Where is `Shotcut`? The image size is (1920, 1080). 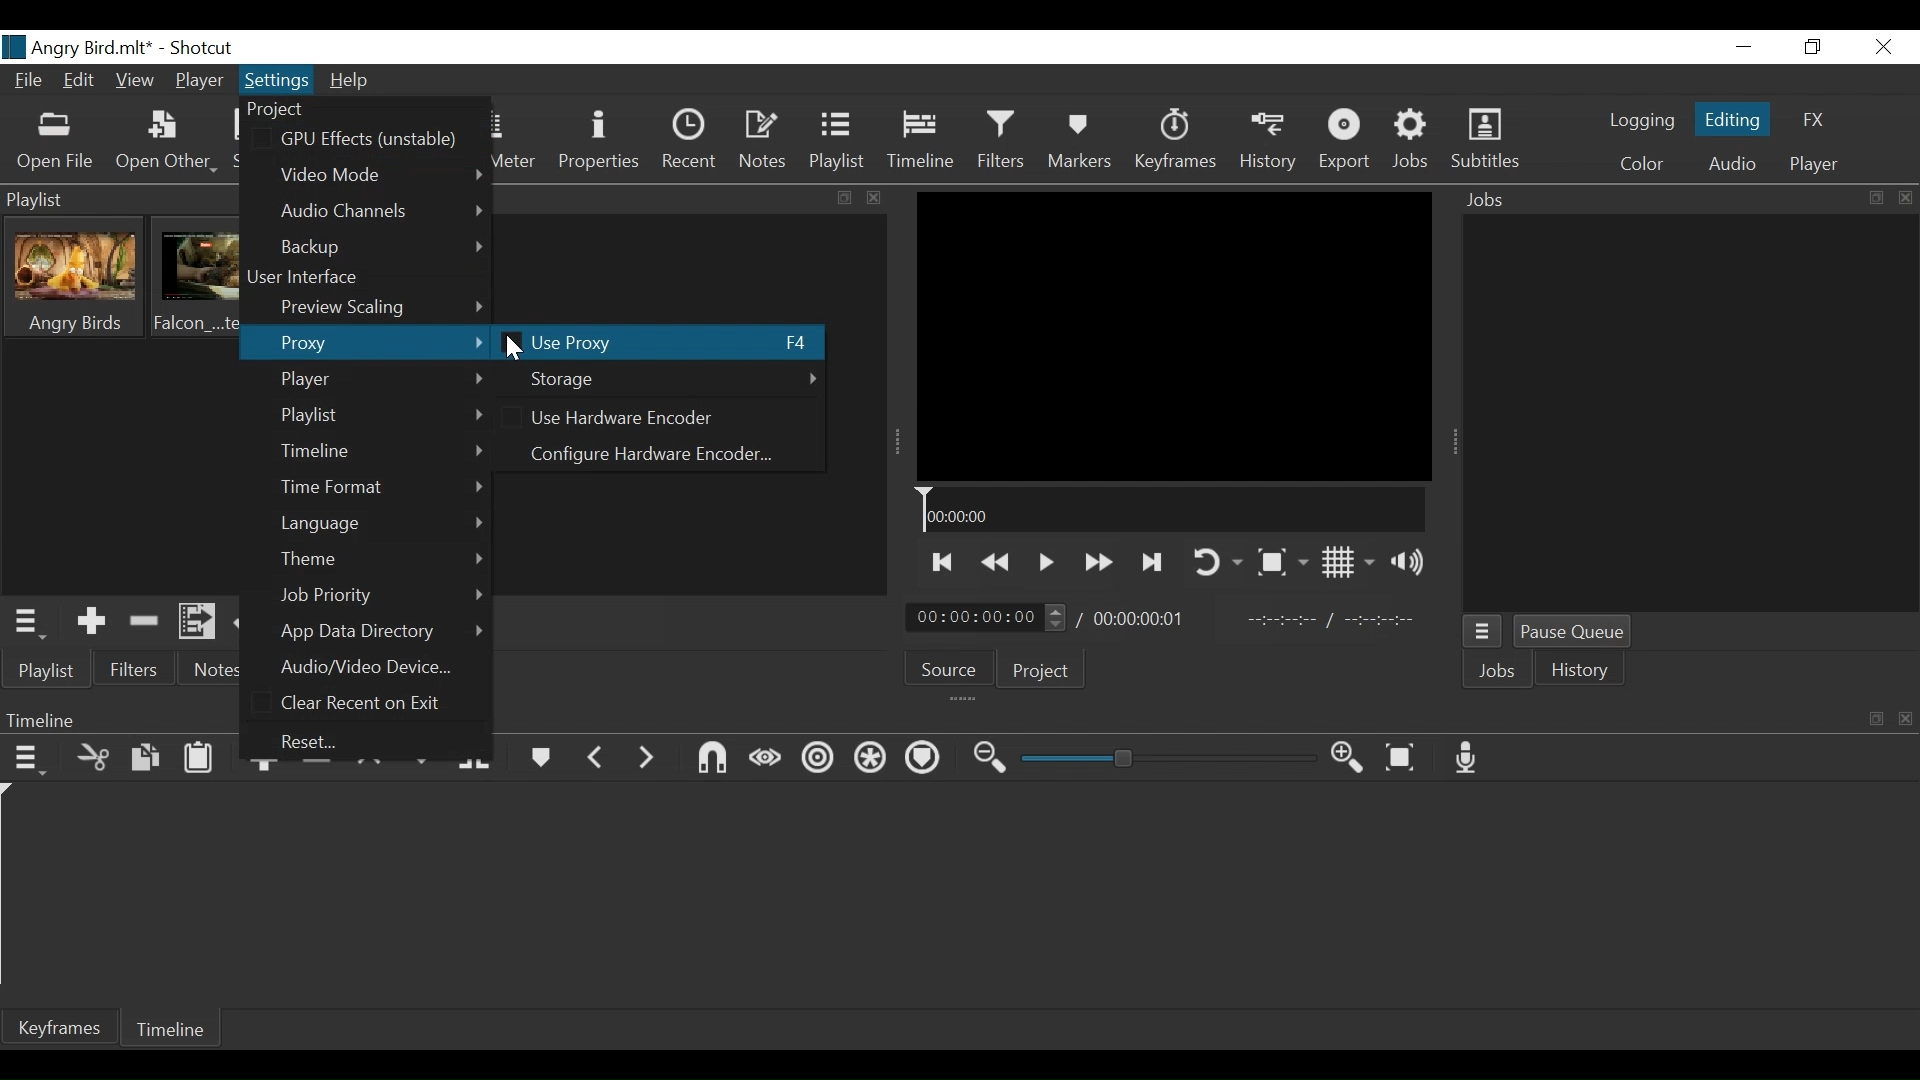
Shotcut is located at coordinates (206, 50).